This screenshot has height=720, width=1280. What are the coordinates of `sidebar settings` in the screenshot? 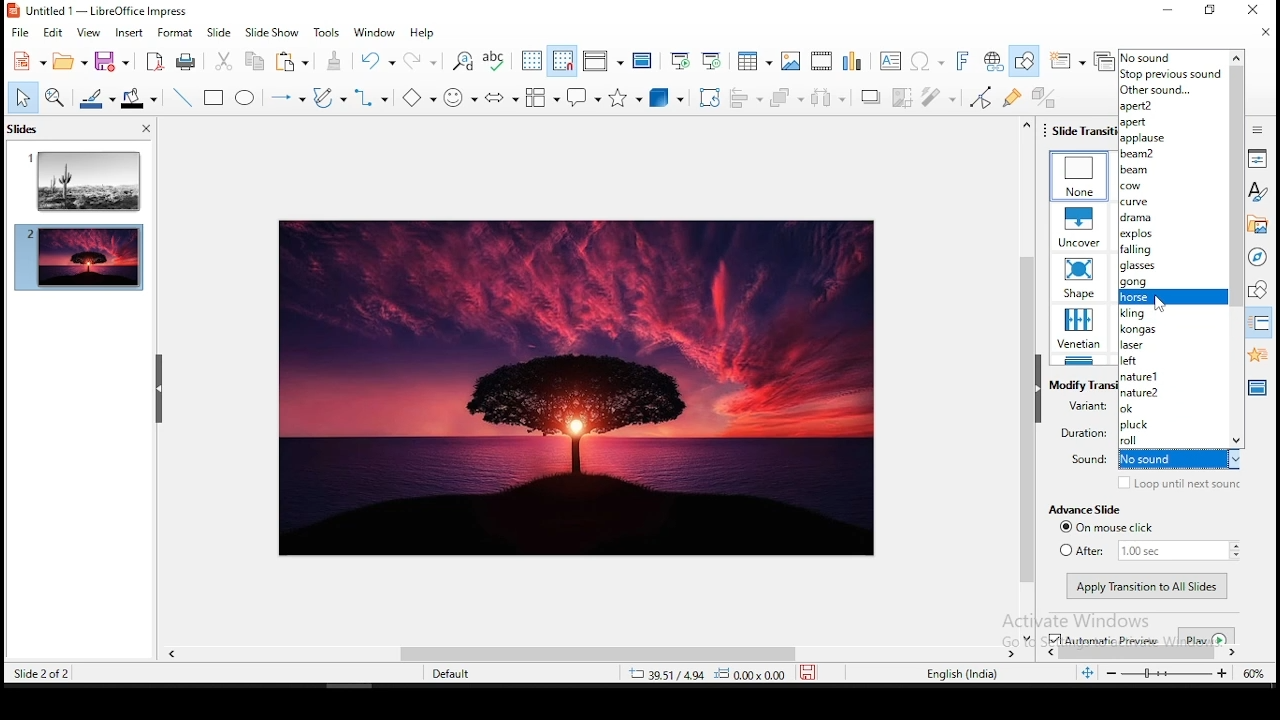 It's located at (1255, 131).